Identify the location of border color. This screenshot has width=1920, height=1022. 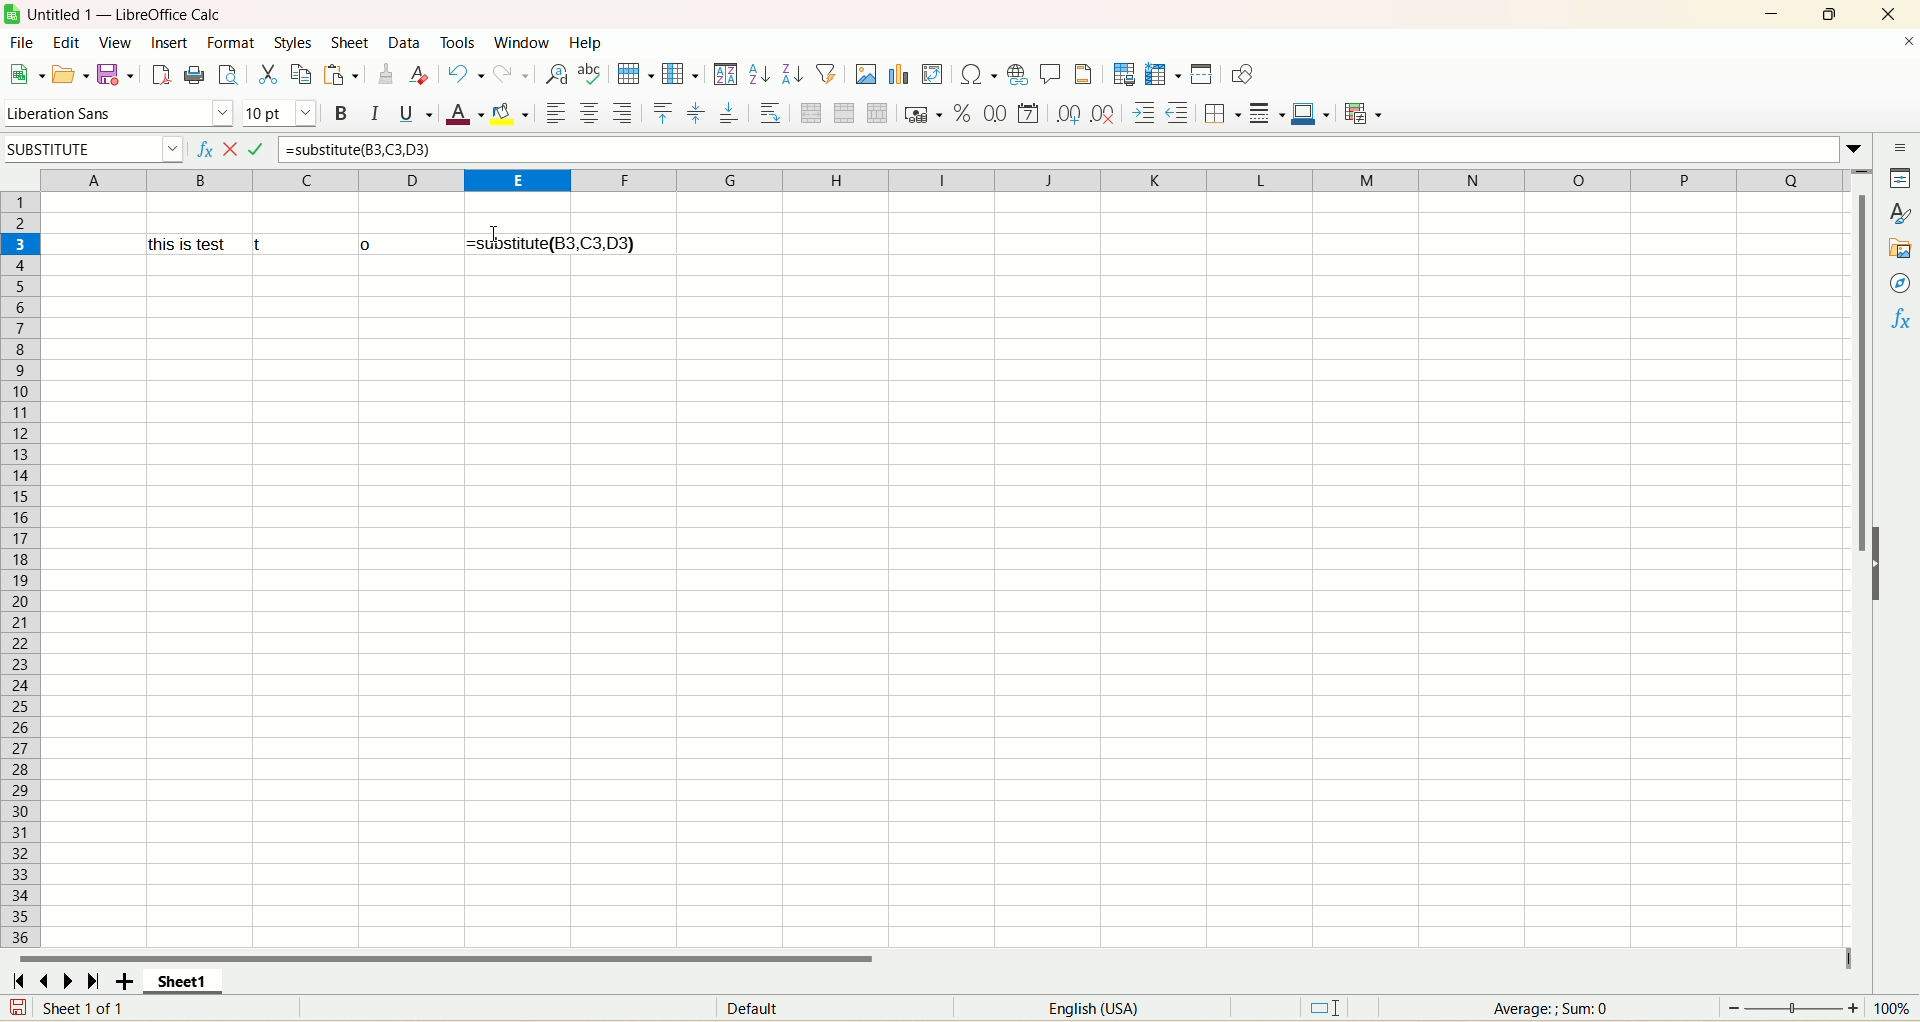
(1309, 113).